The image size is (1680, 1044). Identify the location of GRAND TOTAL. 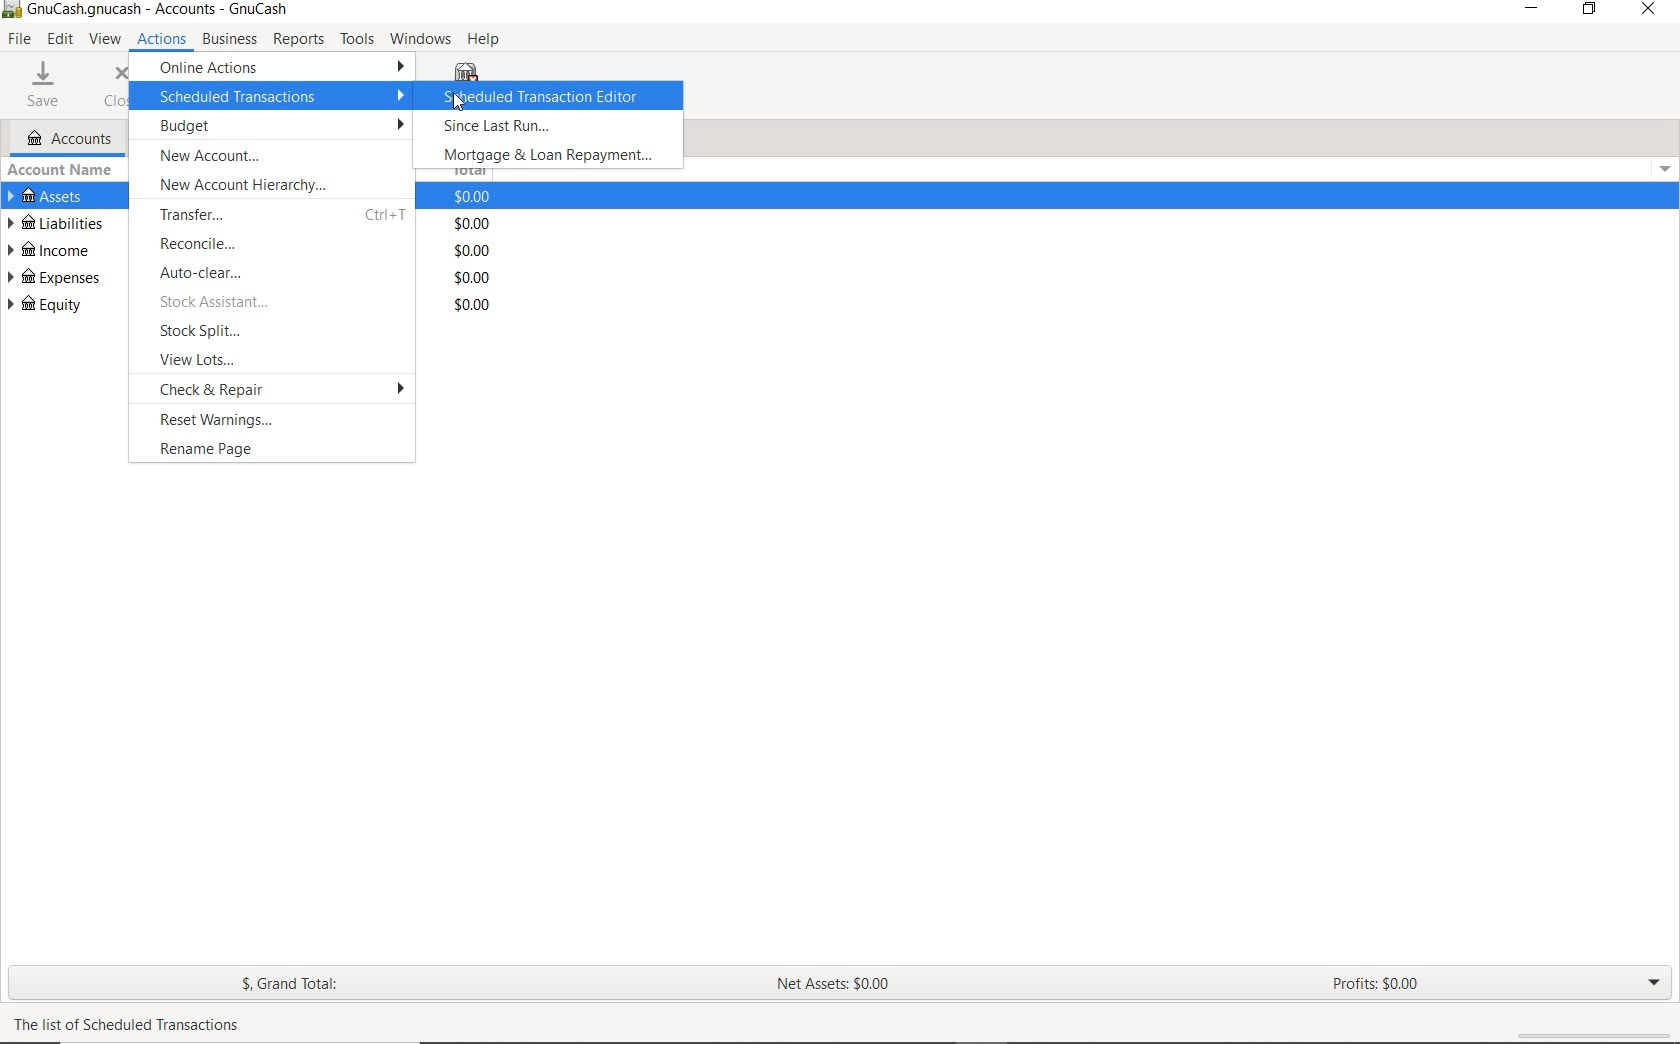
(291, 984).